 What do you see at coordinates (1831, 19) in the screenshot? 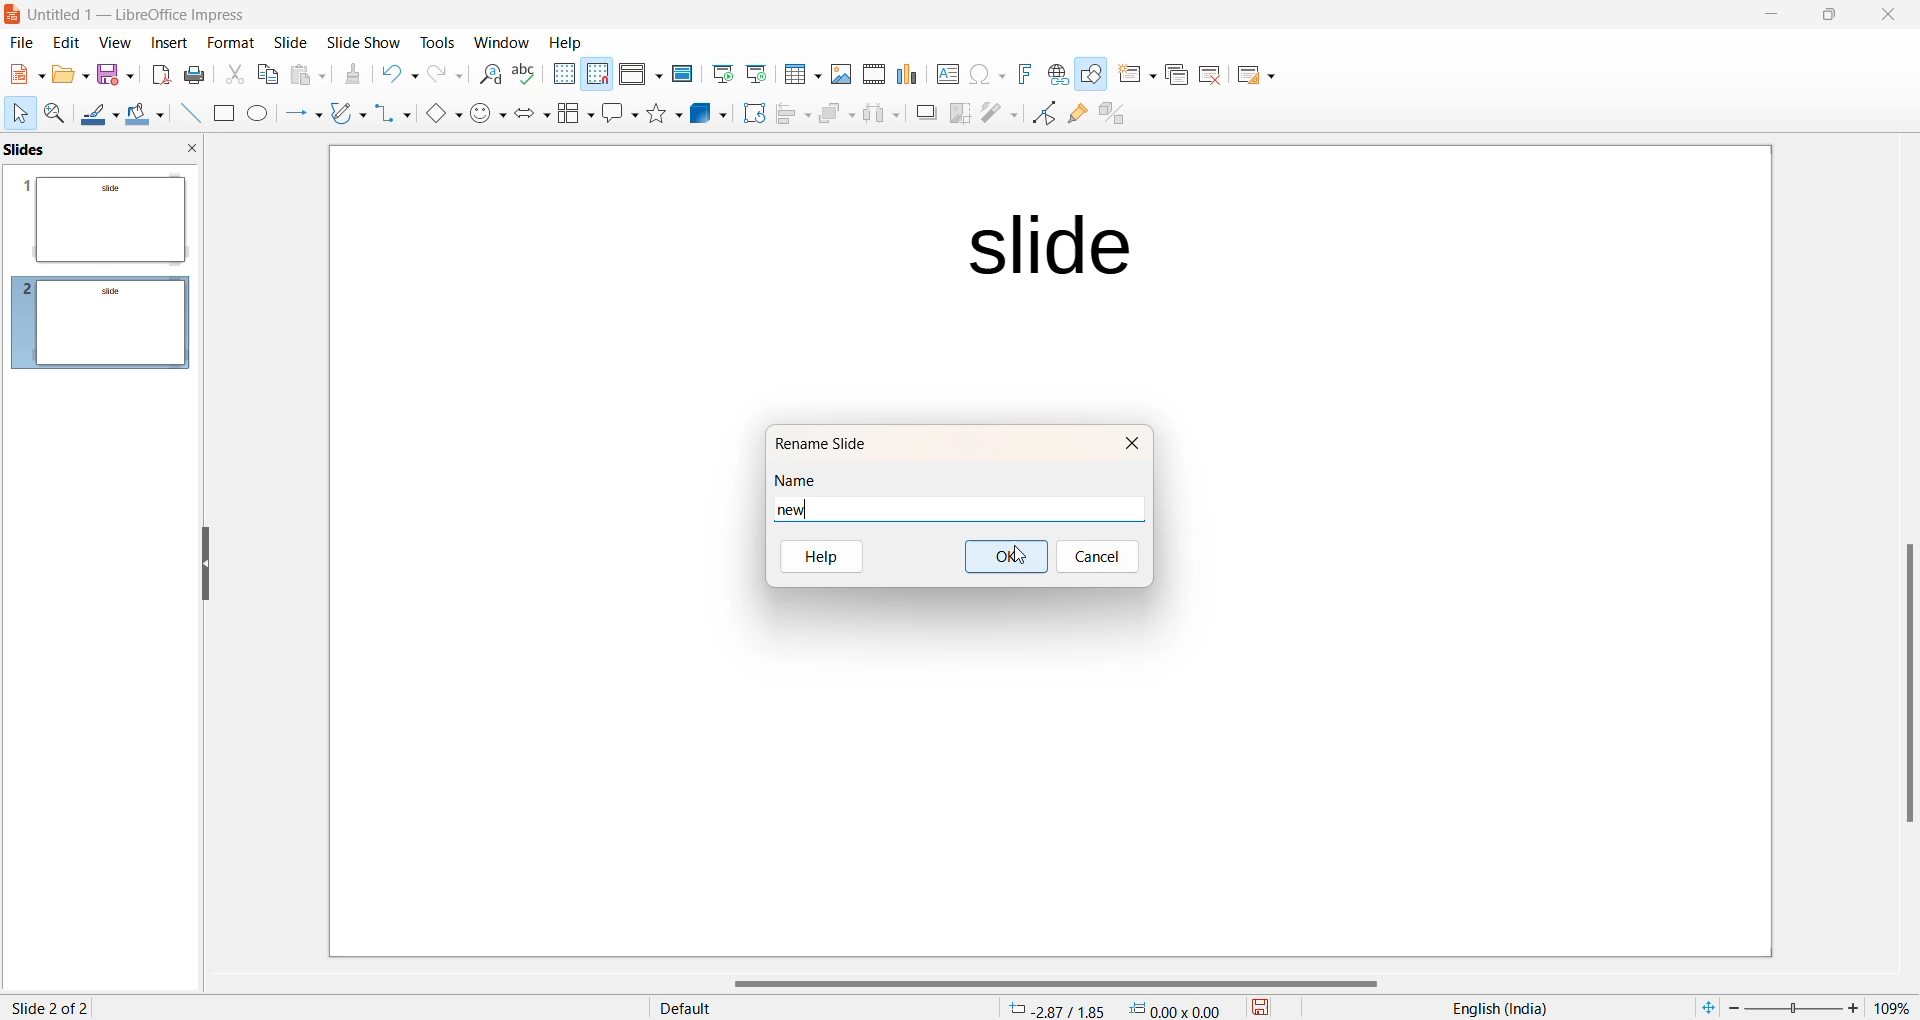
I see `maximize` at bounding box center [1831, 19].